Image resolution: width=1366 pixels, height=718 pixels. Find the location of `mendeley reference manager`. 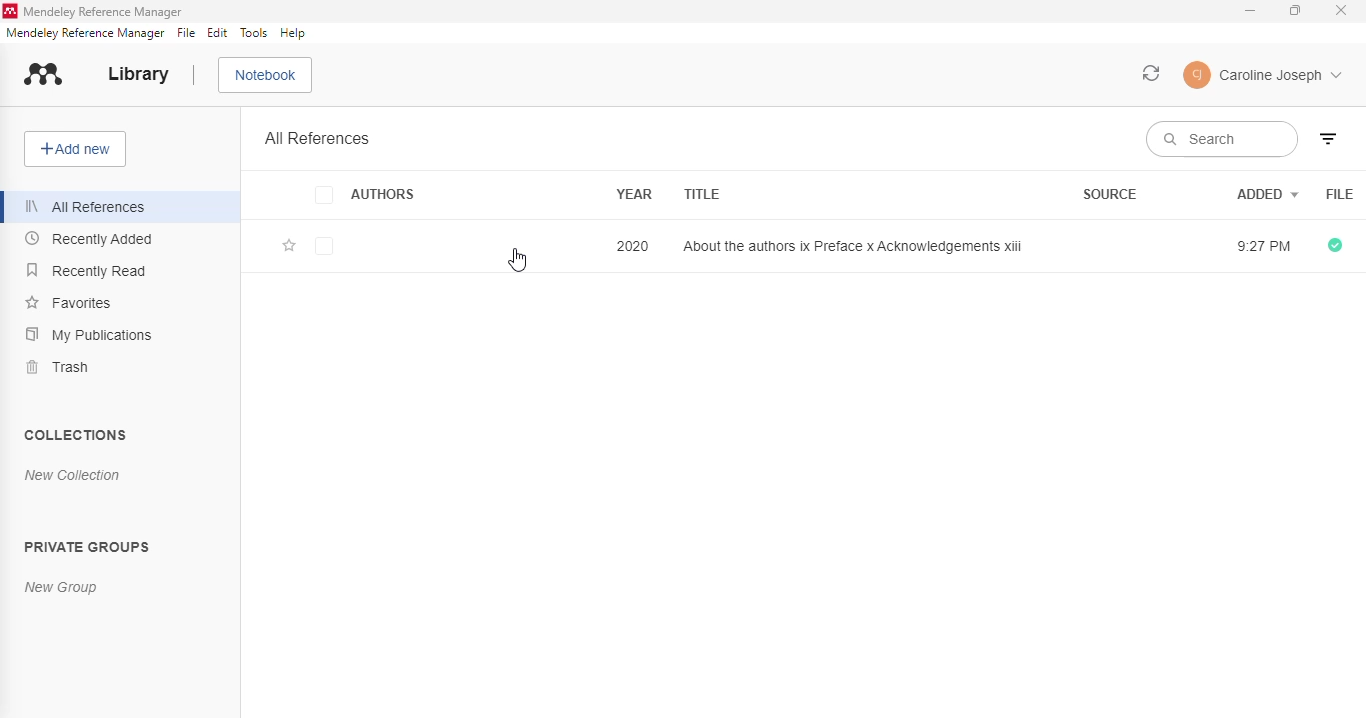

mendeley reference manager is located at coordinates (104, 12).